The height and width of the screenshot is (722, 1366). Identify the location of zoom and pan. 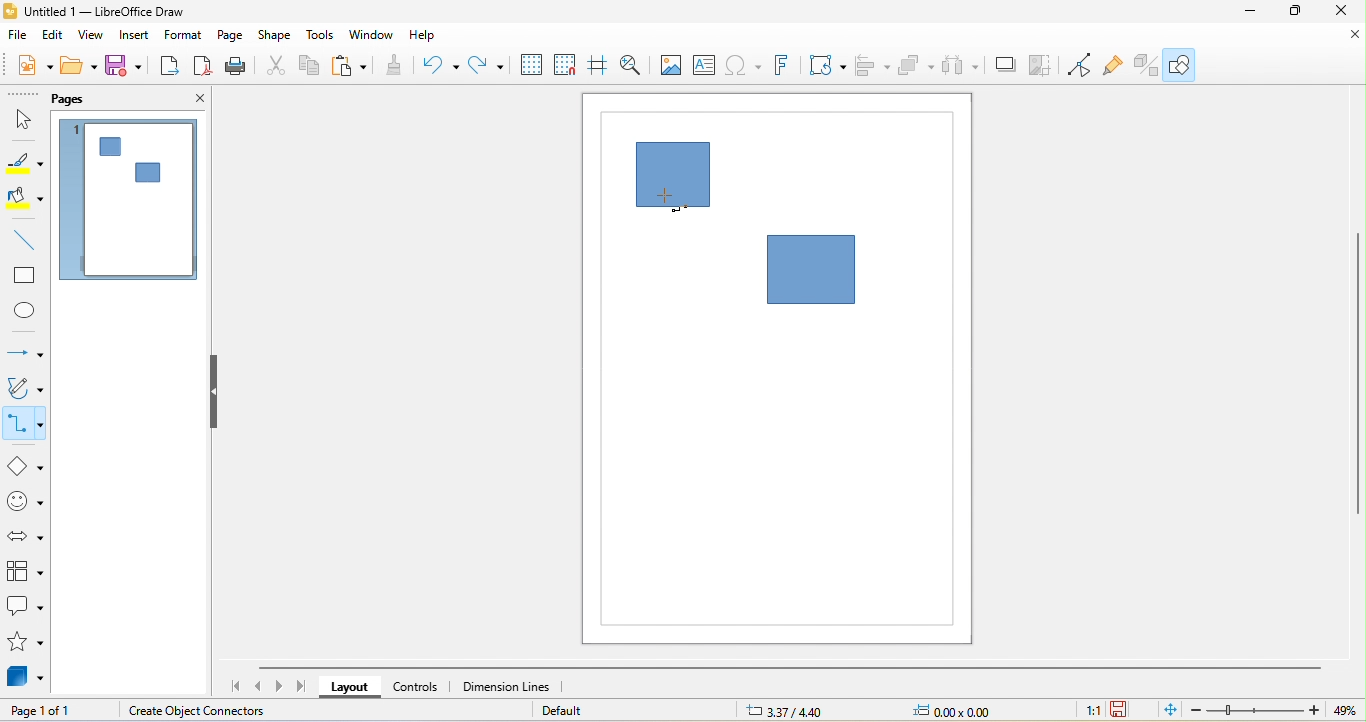
(634, 65).